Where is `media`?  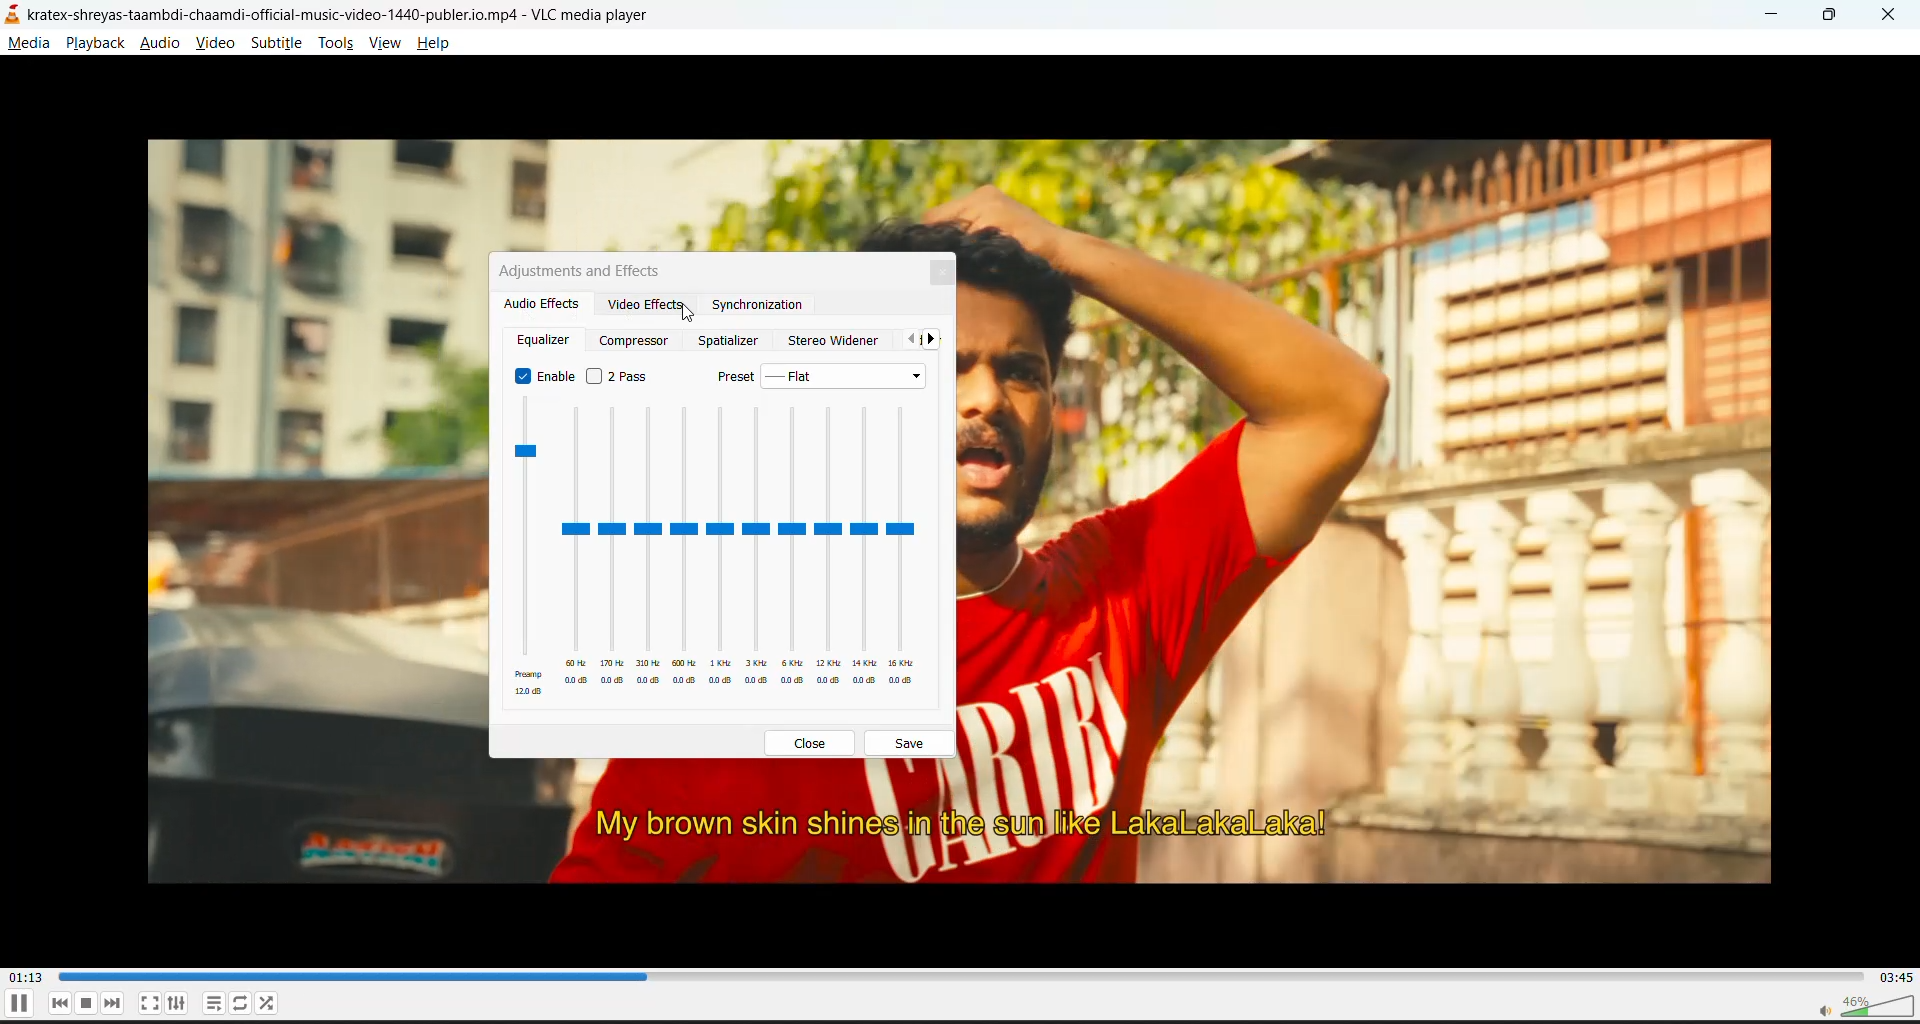 media is located at coordinates (31, 47).